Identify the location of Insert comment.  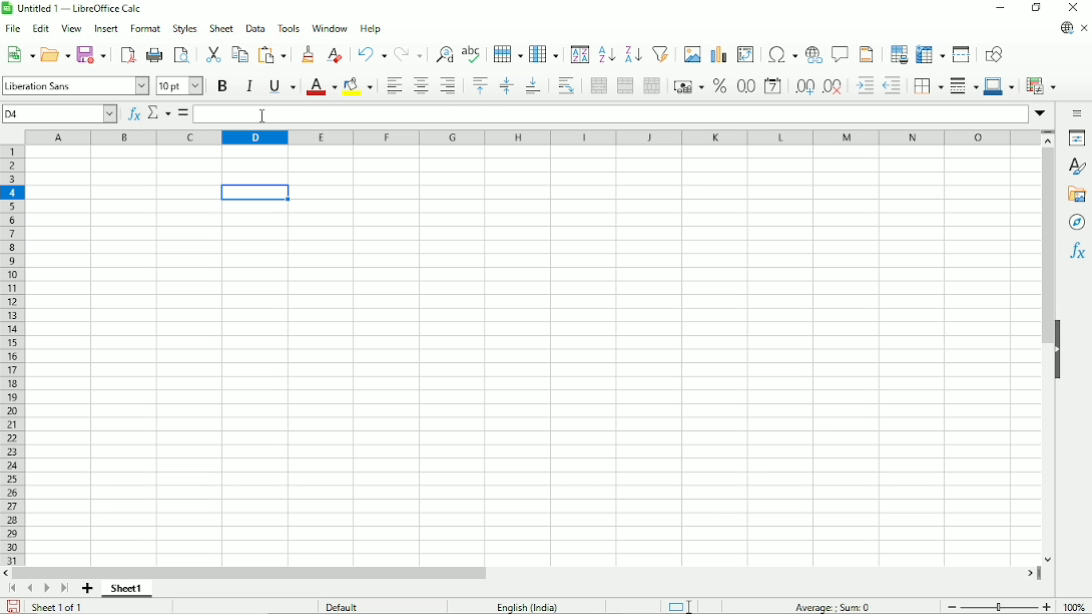
(841, 53).